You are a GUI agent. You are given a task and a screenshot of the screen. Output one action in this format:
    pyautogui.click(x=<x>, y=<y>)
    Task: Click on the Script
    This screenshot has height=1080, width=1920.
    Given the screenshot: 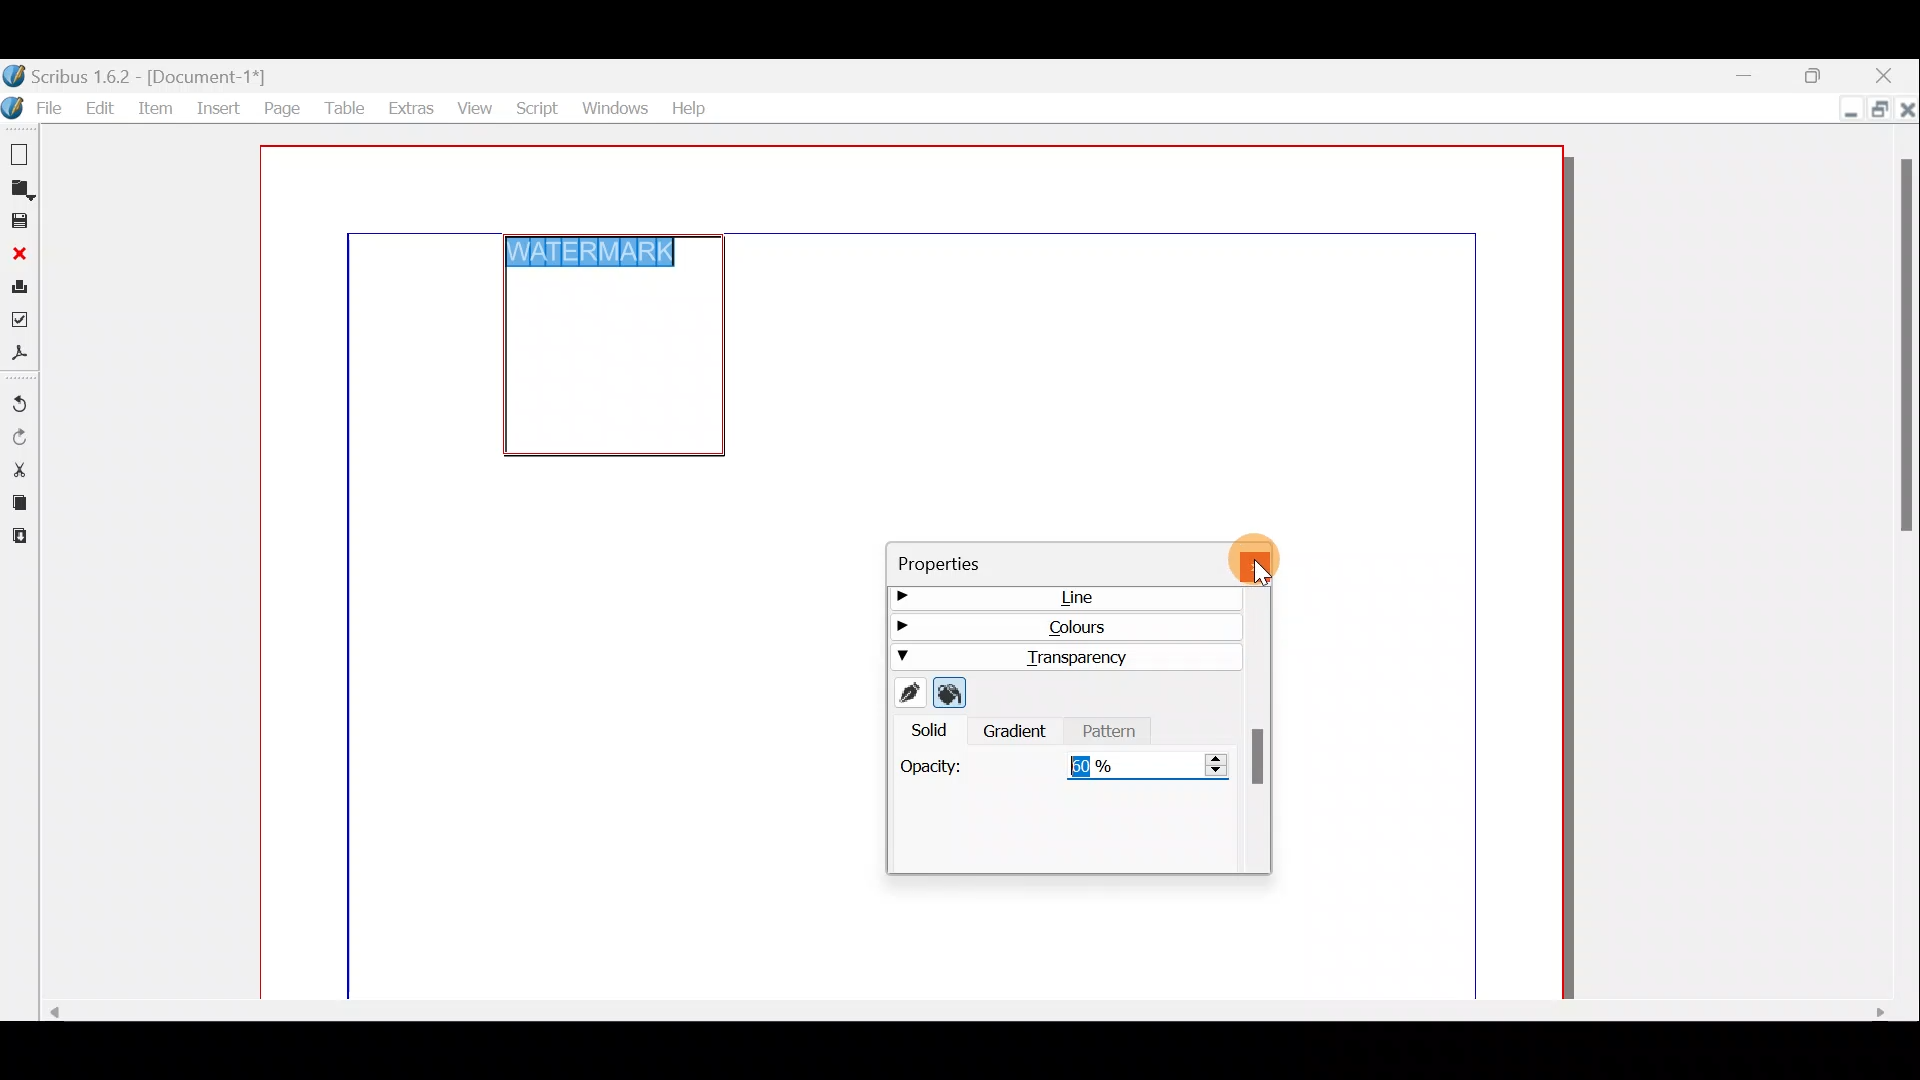 What is the action you would take?
    pyautogui.click(x=539, y=106)
    